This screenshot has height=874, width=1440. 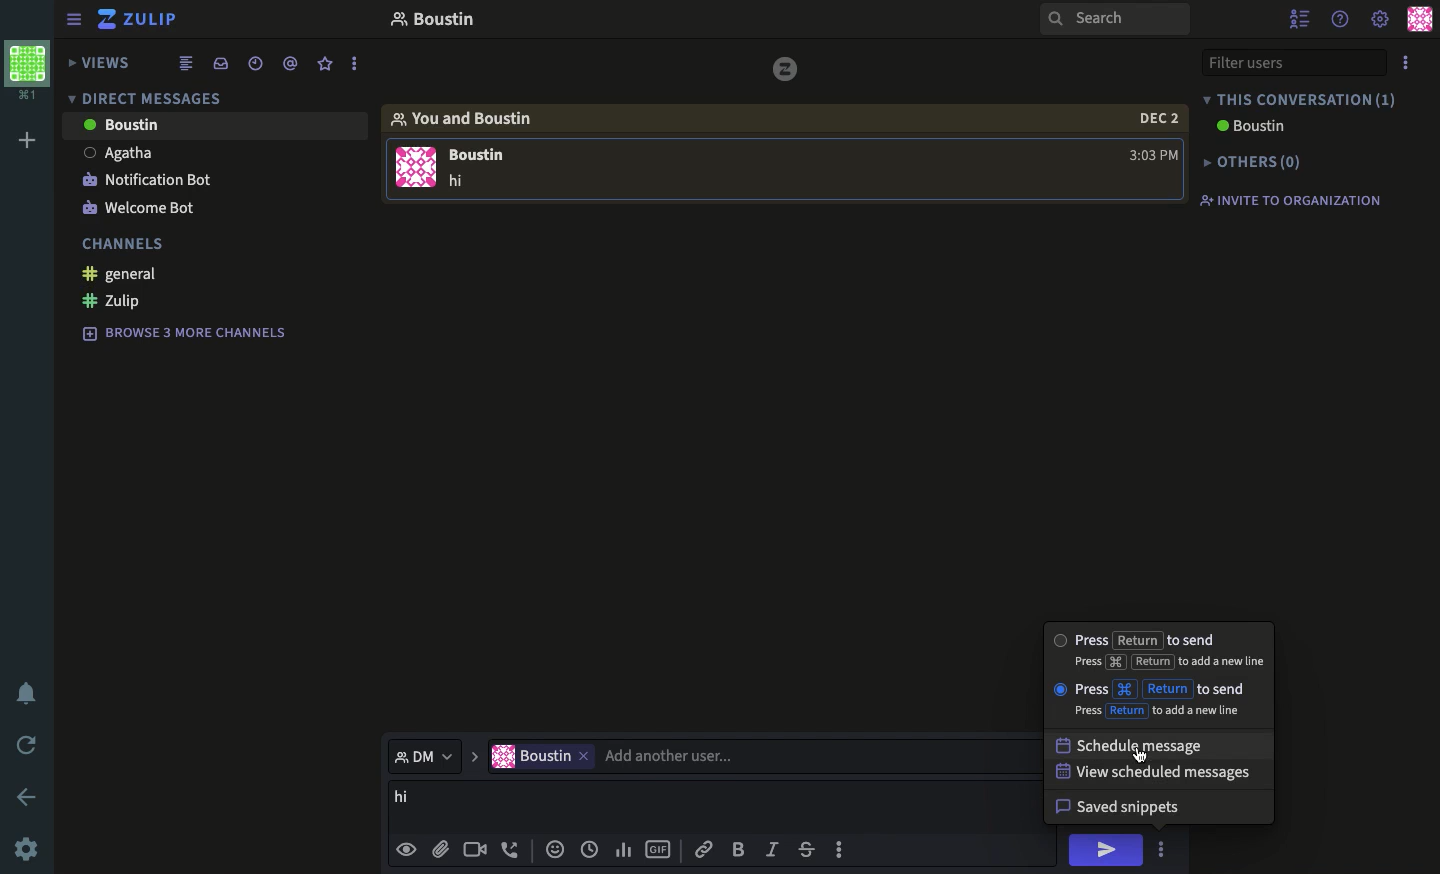 I want to click on favorite, so click(x=325, y=63).